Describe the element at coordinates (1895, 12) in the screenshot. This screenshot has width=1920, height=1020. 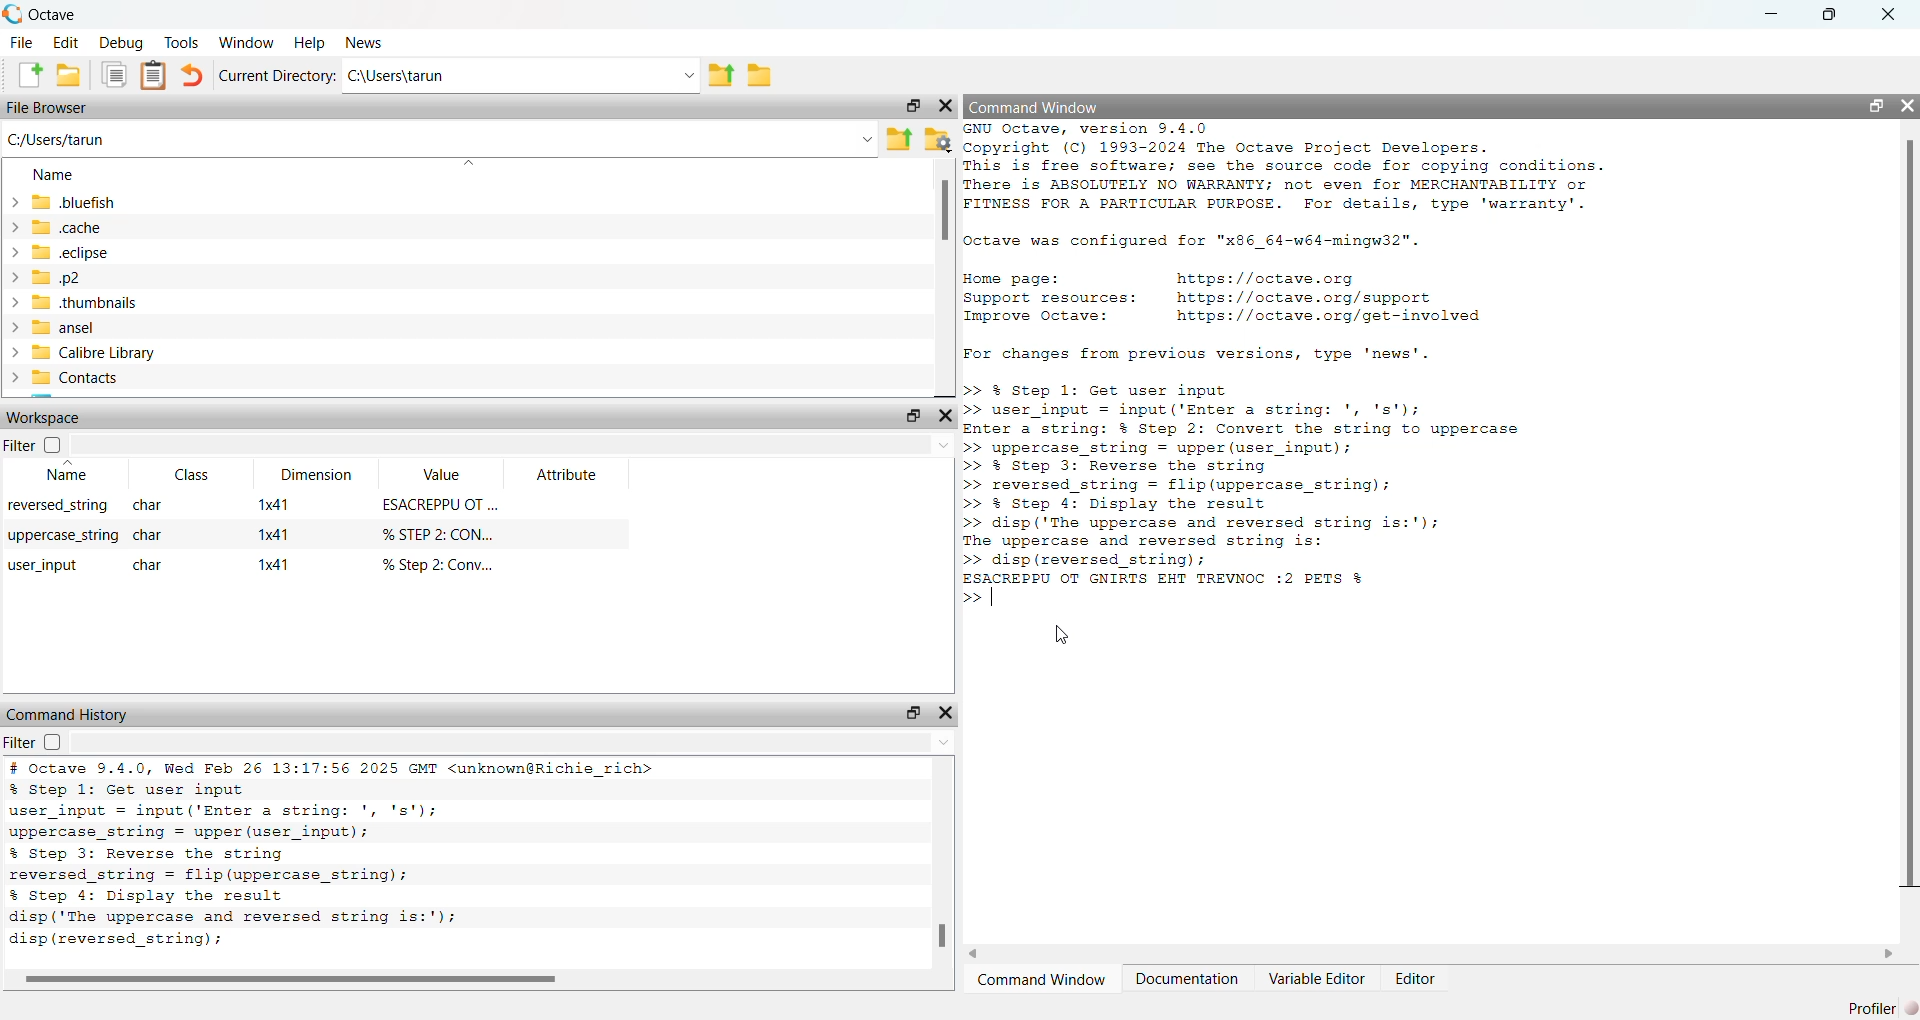
I see `close` at that location.